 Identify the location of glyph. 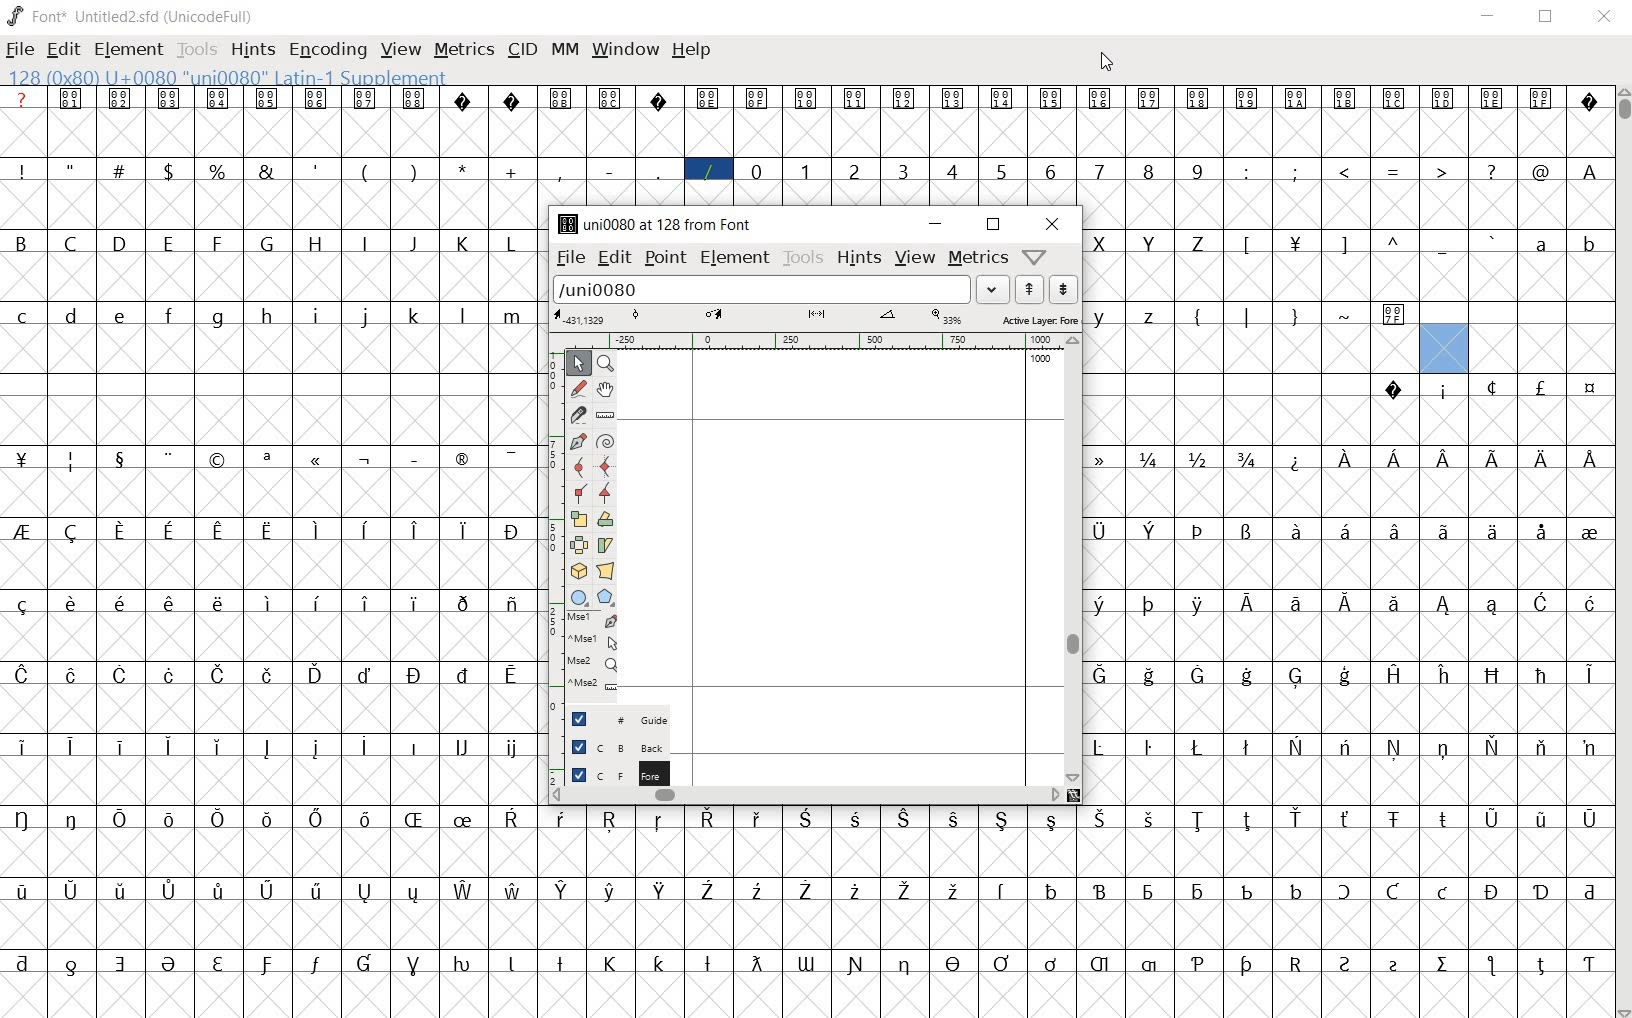
(462, 604).